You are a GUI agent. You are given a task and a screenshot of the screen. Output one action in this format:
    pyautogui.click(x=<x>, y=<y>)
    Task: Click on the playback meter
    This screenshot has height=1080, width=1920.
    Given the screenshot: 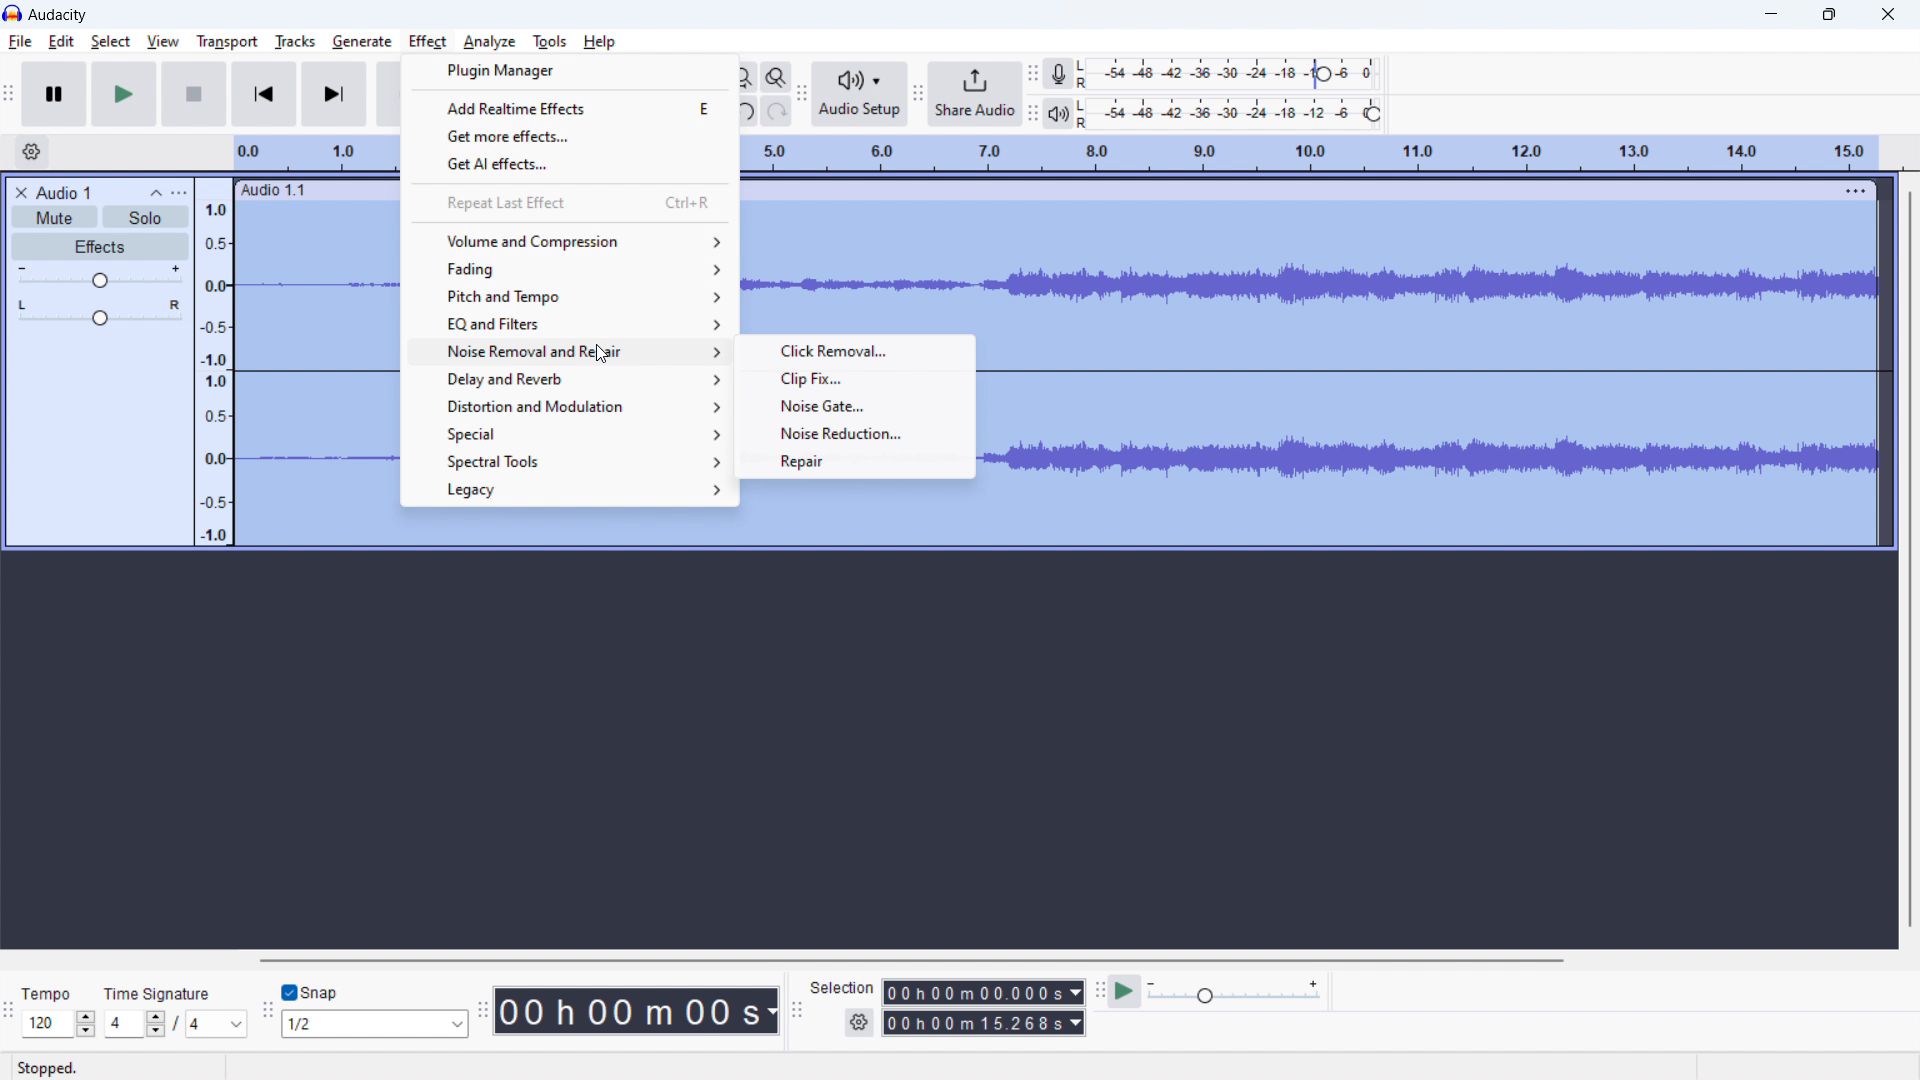 What is the action you would take?
    pyautogui.click(x=1058, y=114)
    